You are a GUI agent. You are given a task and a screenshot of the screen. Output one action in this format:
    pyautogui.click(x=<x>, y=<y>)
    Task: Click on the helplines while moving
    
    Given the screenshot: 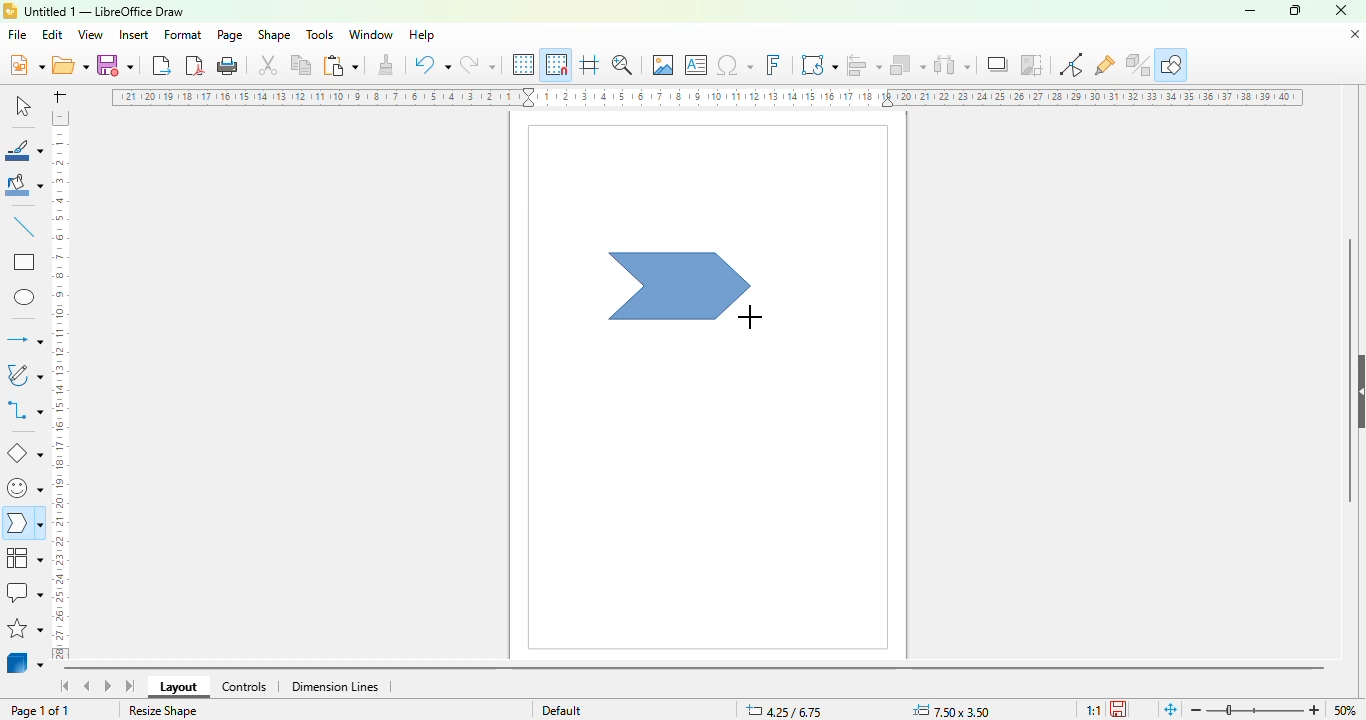 What is the action you would take?
    pyautogui.click(x=590, y=64)
    